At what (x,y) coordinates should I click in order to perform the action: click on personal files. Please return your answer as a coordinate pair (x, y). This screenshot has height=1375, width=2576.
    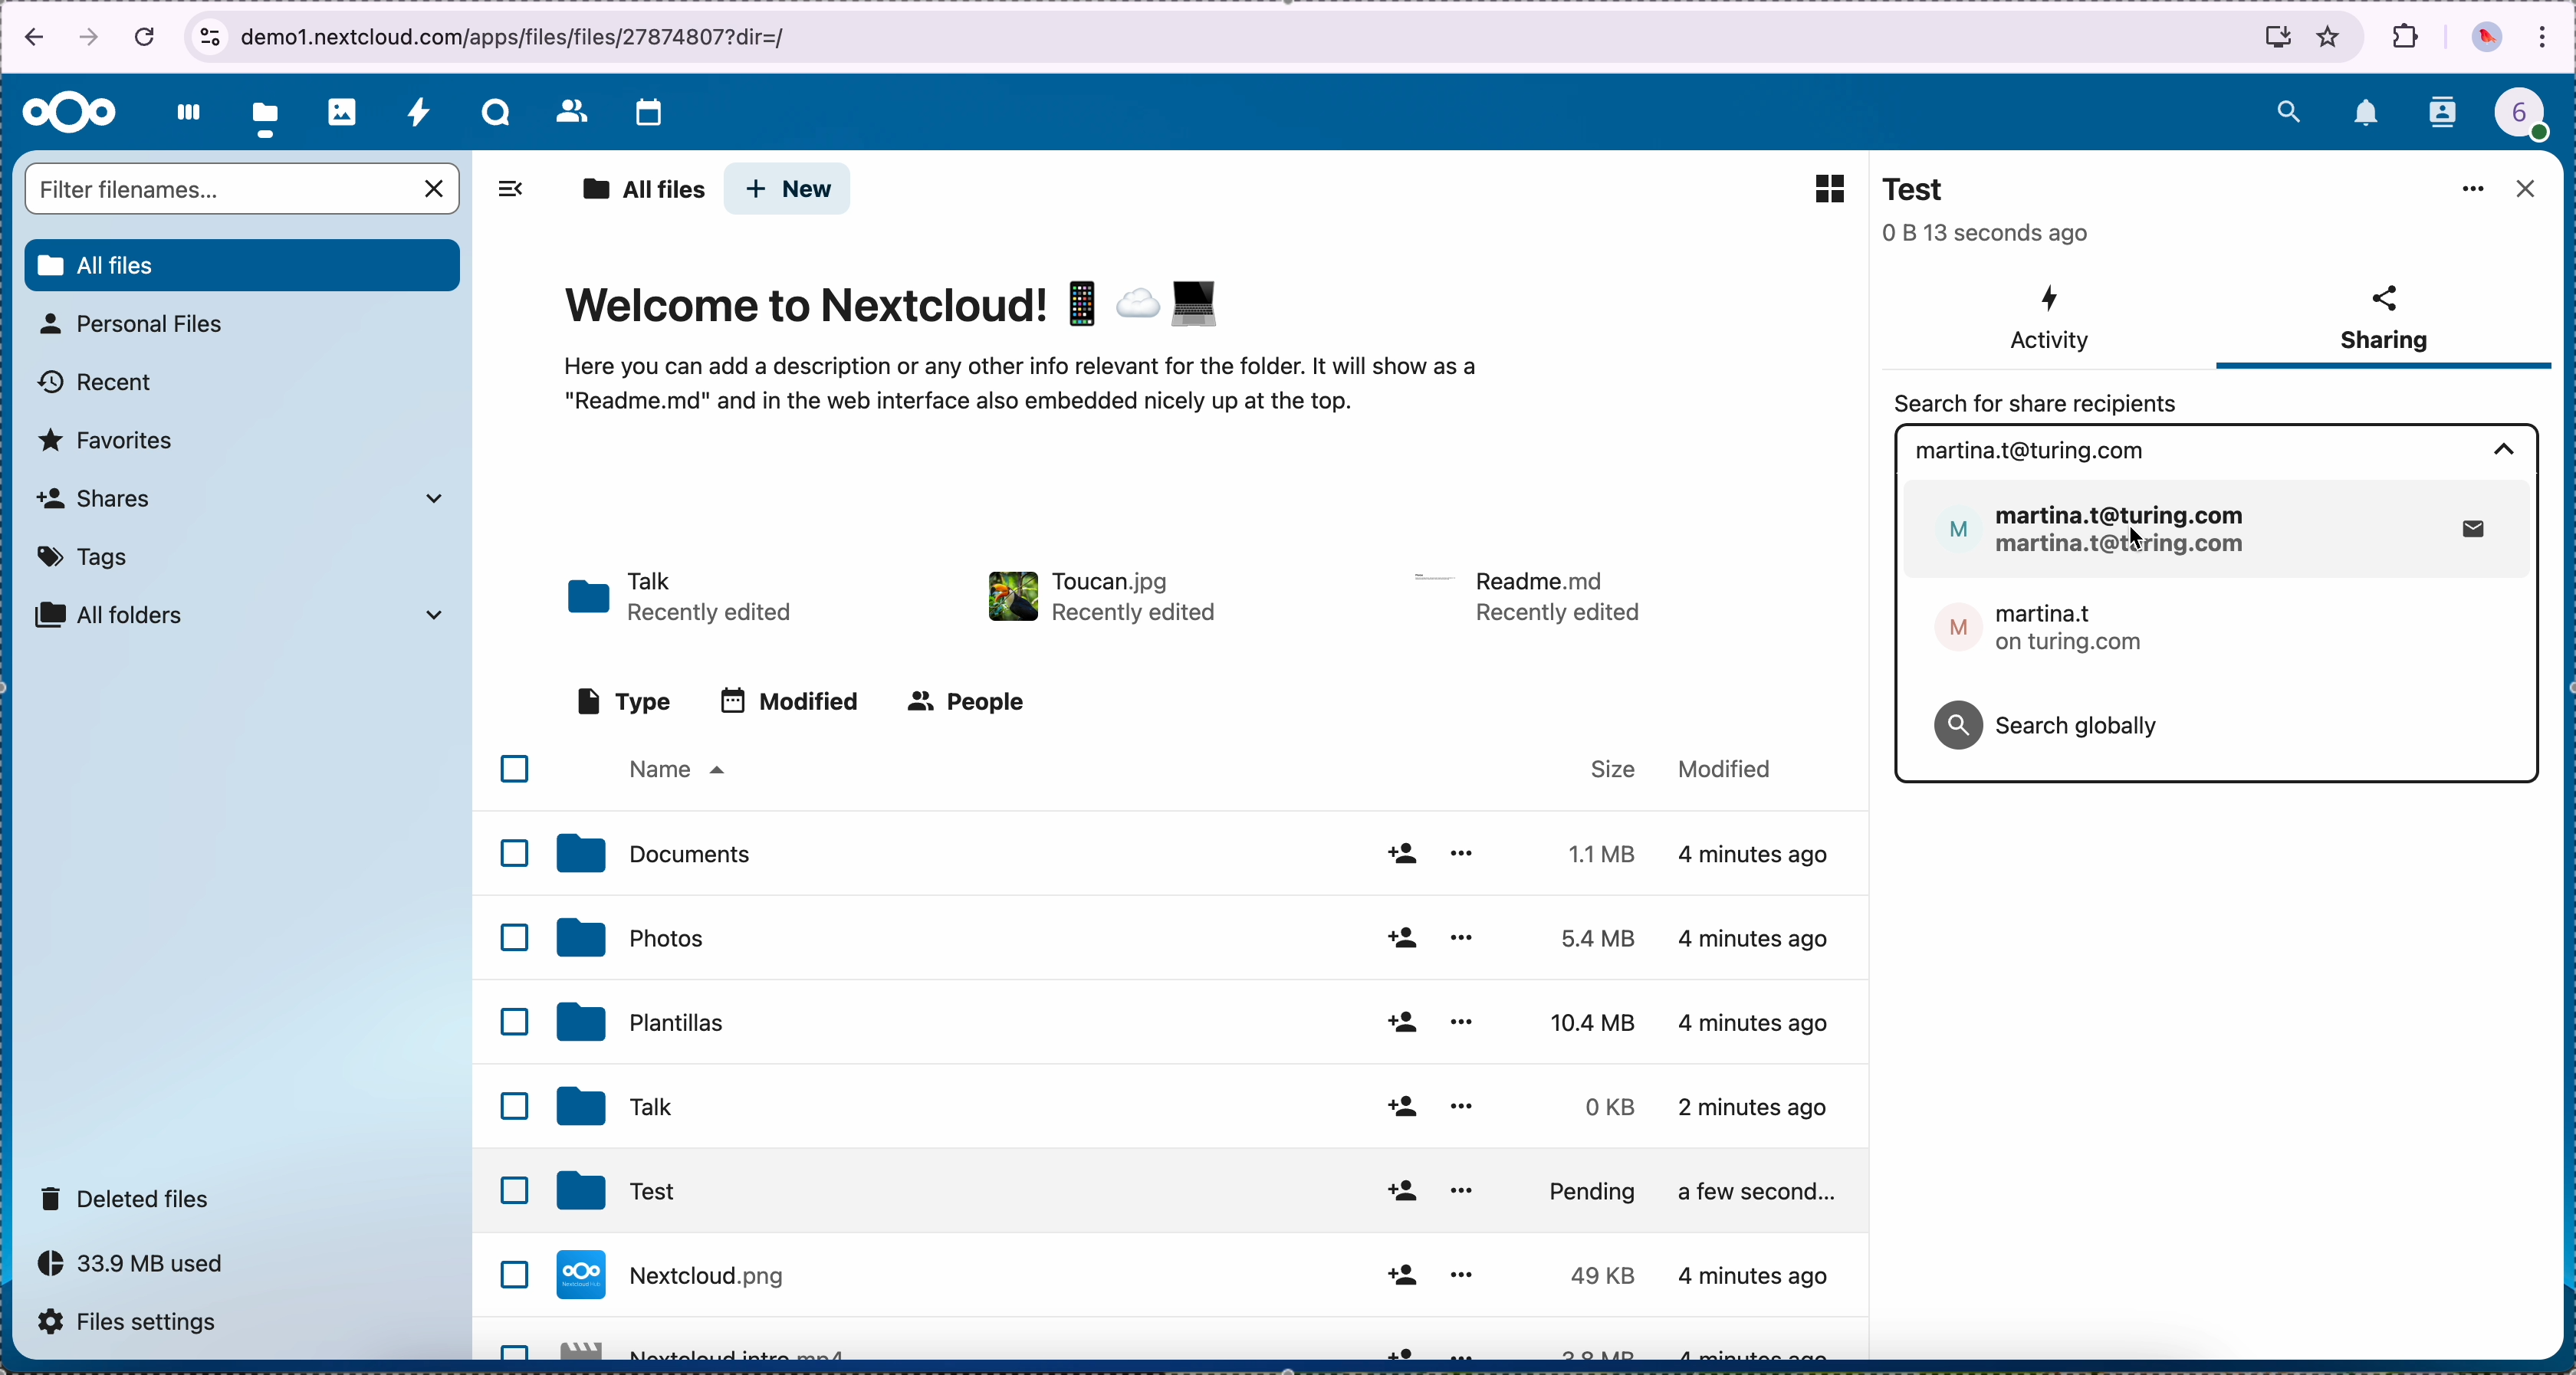
    Looking at the image, I should click on (138, 324).